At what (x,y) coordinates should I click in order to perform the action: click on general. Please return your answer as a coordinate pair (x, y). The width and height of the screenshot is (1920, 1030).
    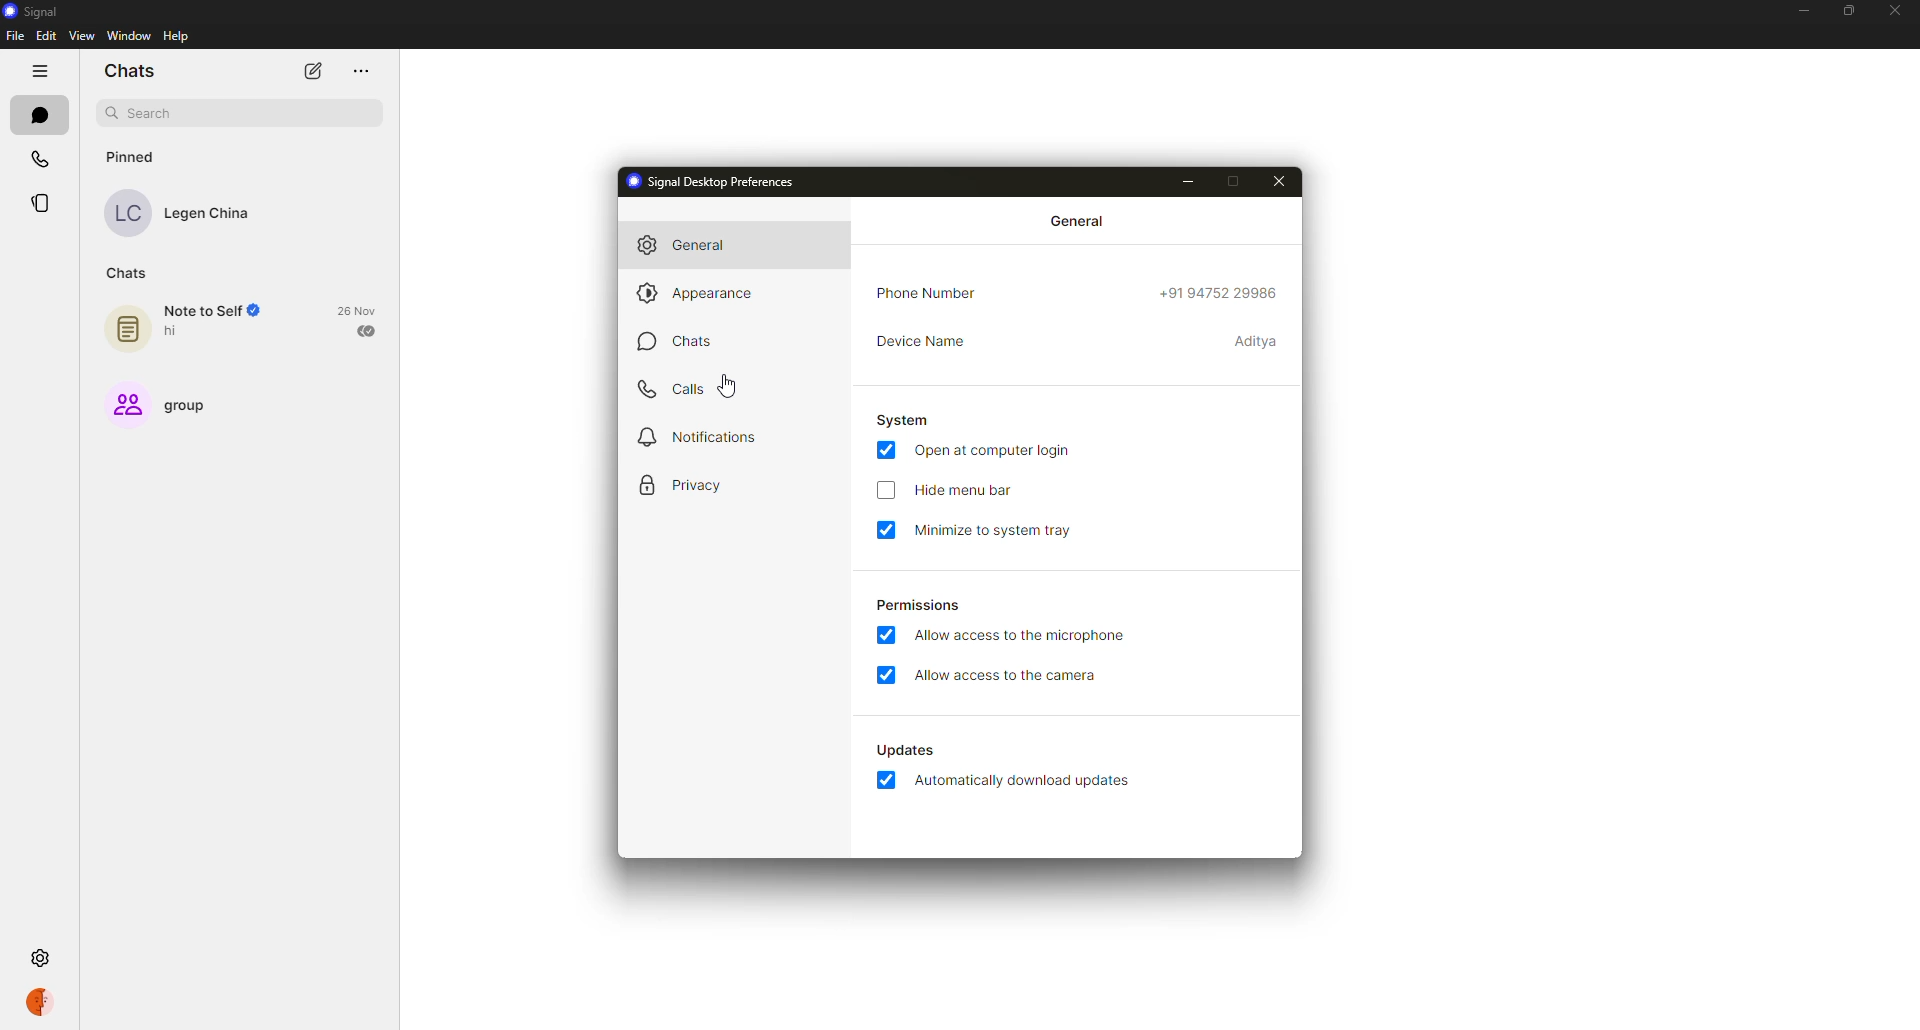
    Looking at the image, I should click on (686, 245).